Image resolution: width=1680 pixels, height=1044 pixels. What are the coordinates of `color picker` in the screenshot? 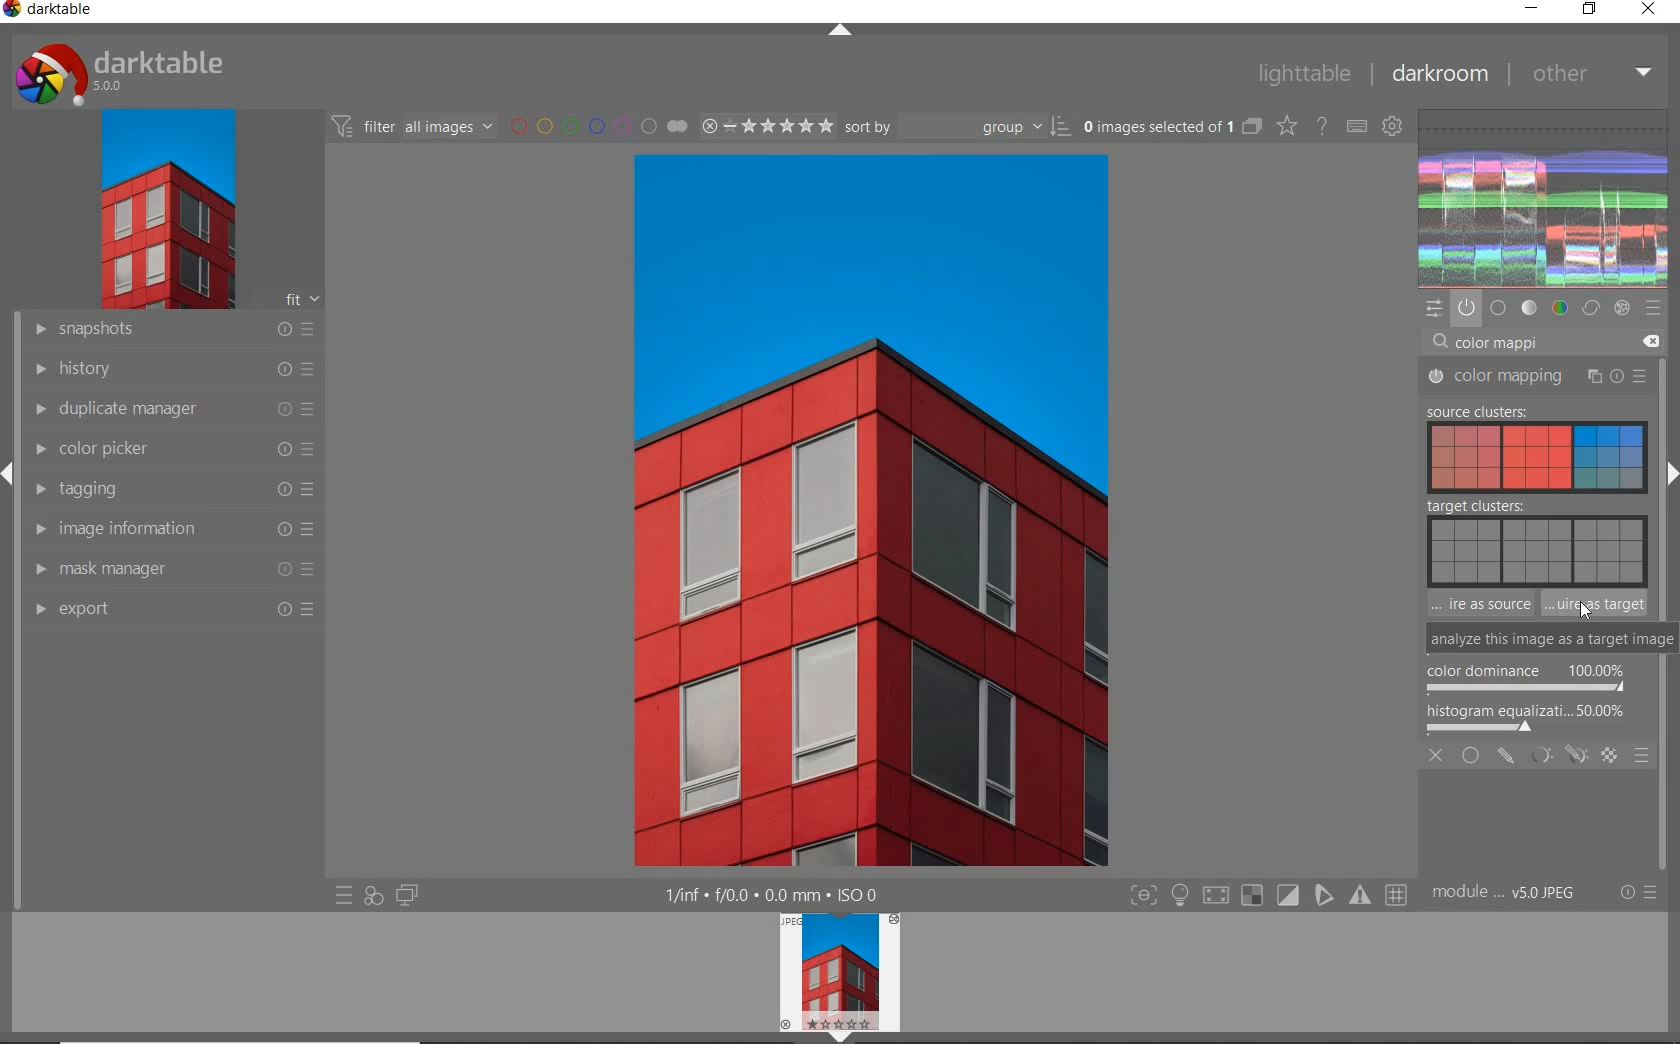 It's located at (173, 449).